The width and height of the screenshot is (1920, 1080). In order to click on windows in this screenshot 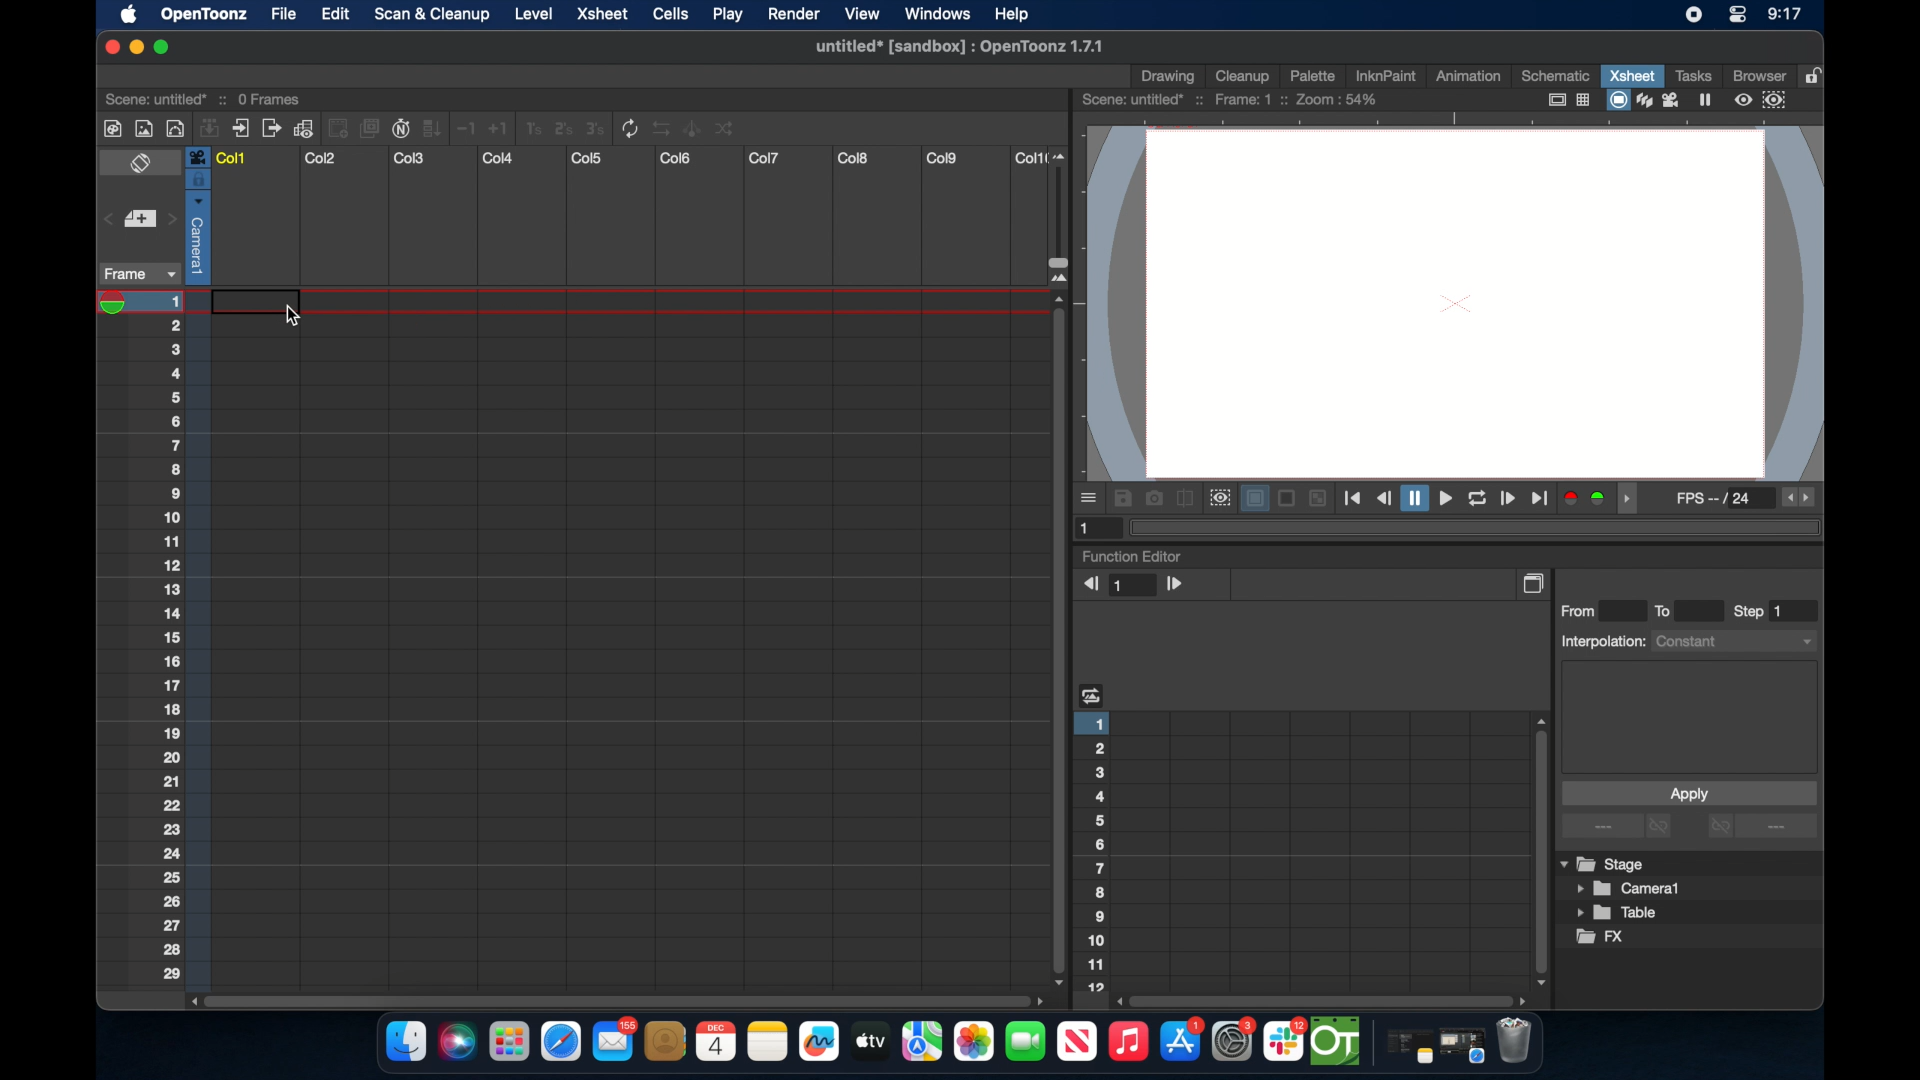, I will do `click(937, 14)`.